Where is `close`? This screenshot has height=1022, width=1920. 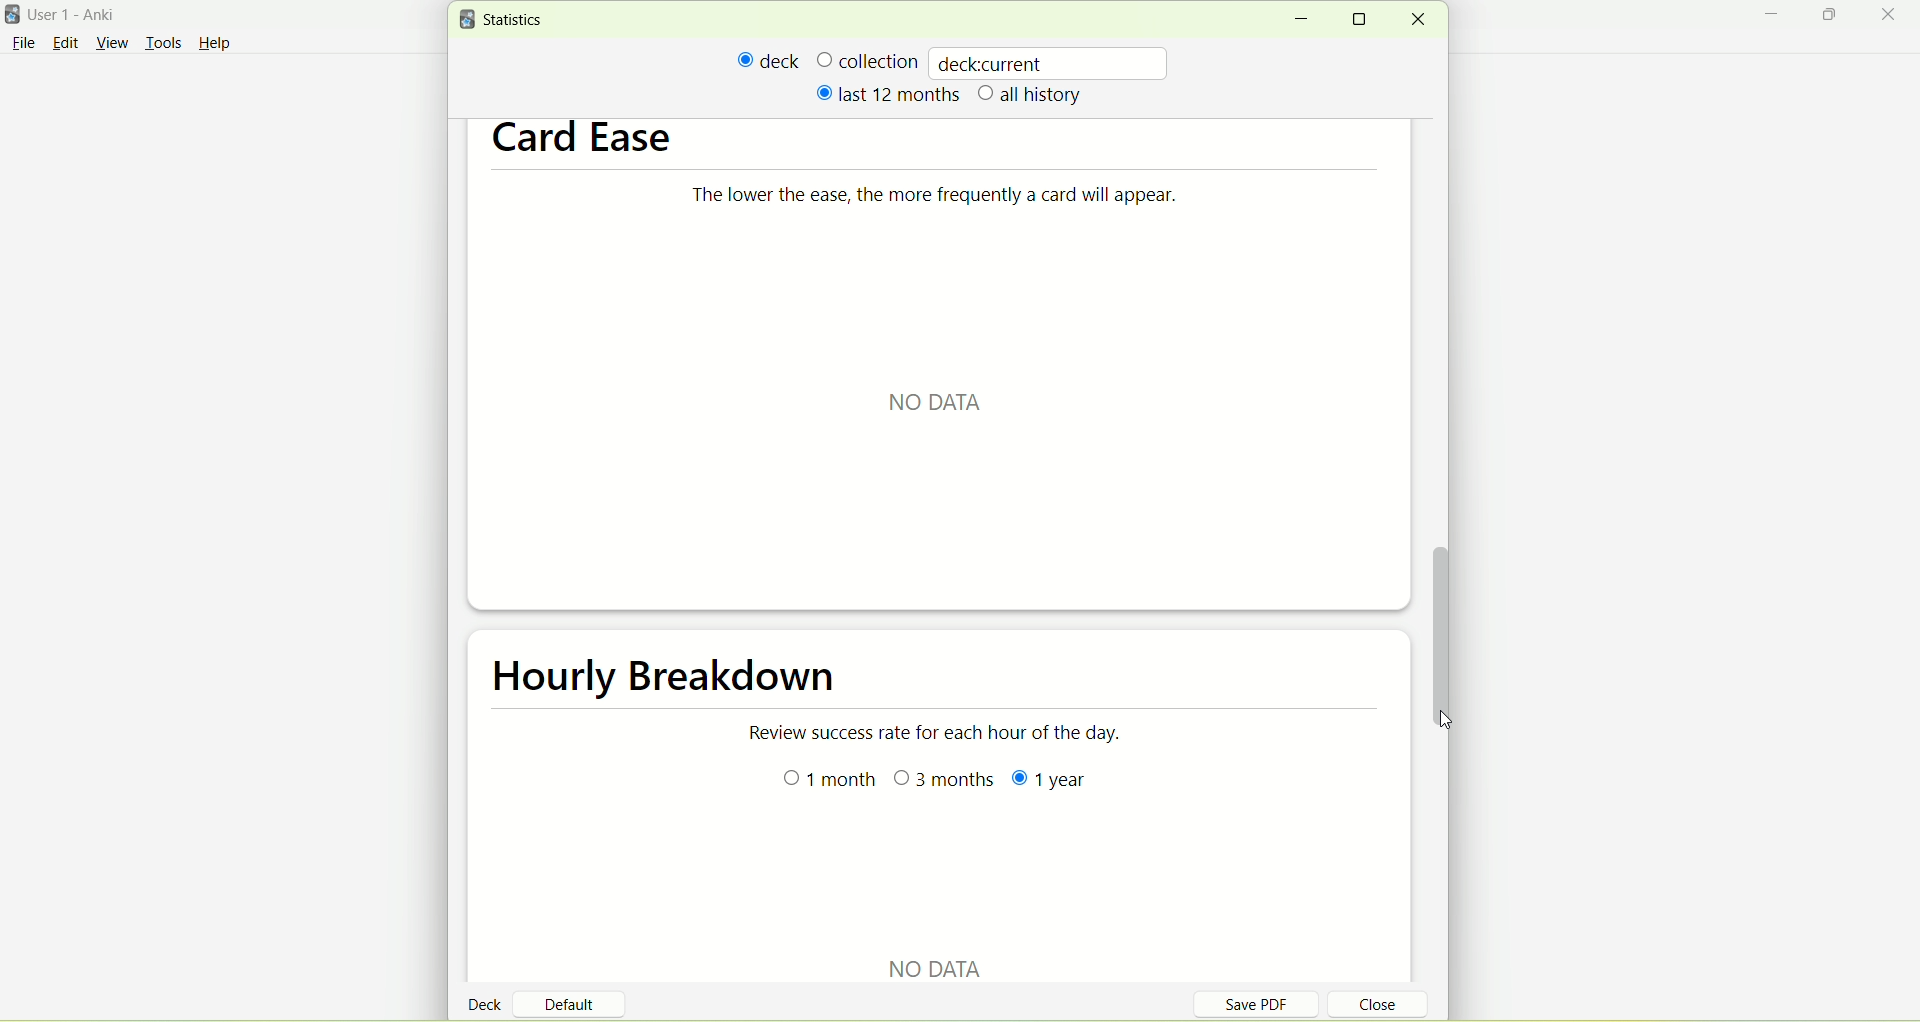
close is located at coordinates (1892, 16).